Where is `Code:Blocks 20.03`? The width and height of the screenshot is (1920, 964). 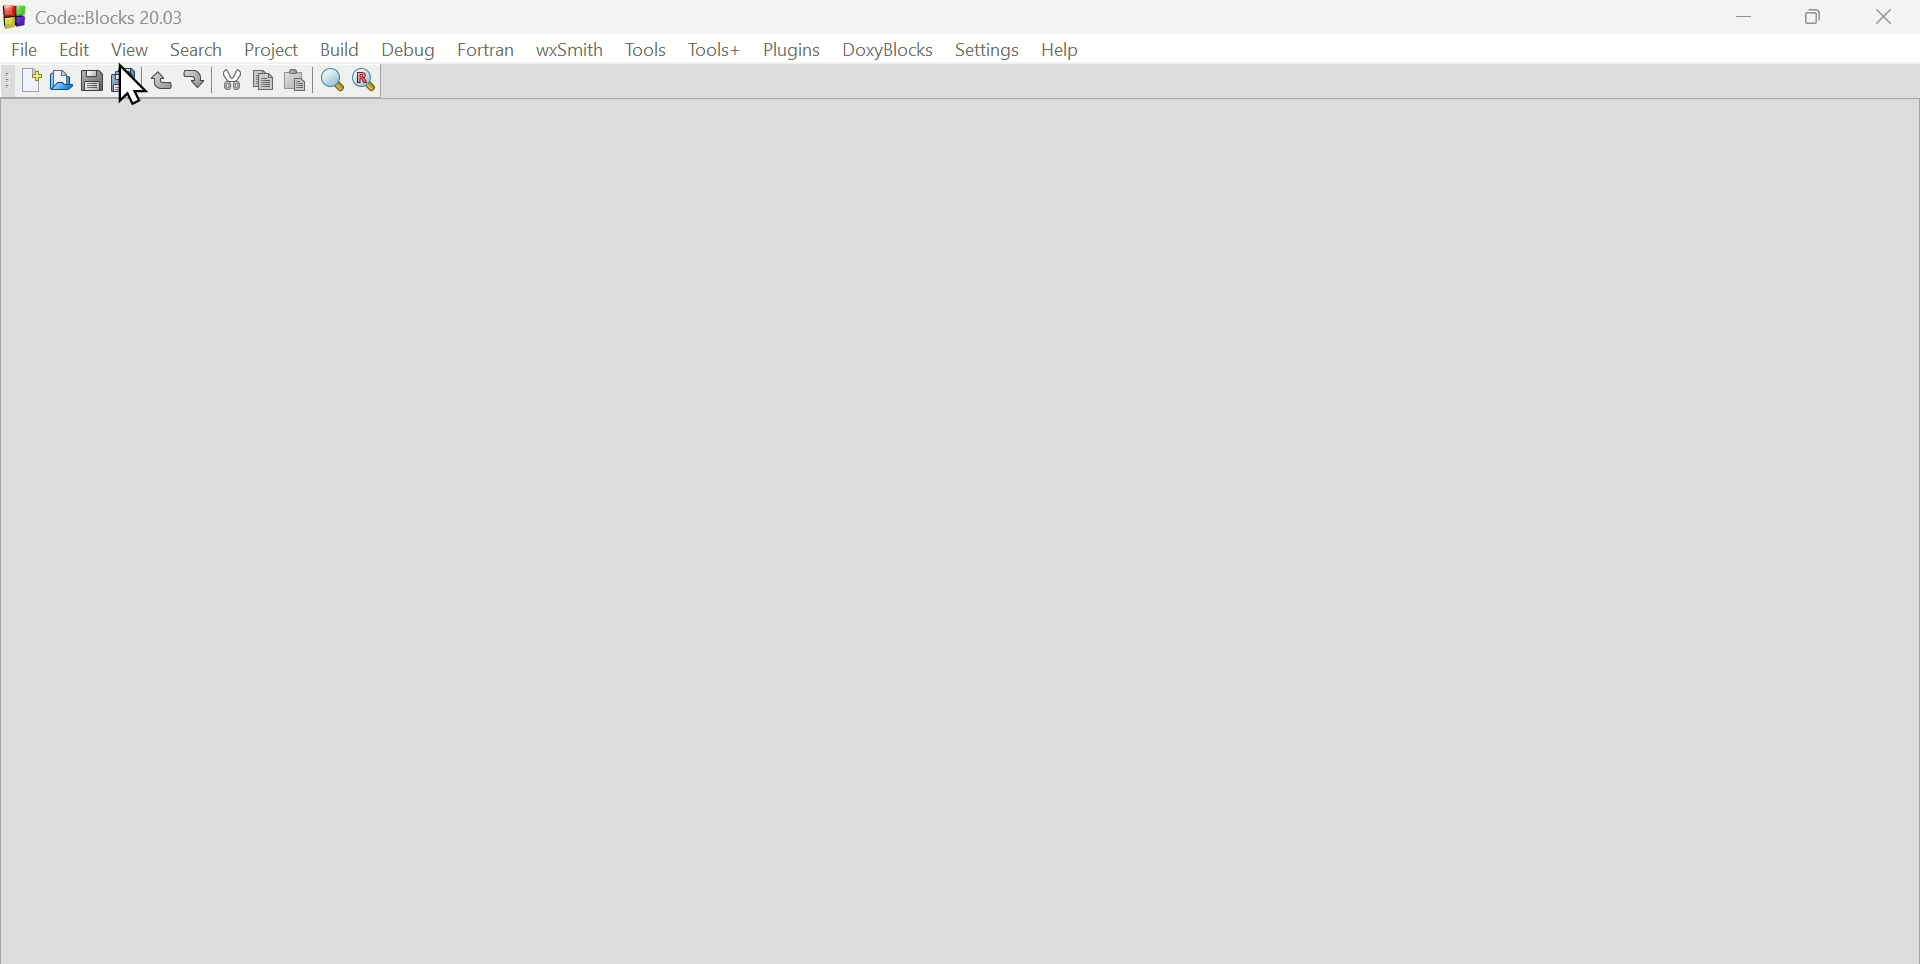 Code:Blocks 20.03 is located at coordinates (116, 14).